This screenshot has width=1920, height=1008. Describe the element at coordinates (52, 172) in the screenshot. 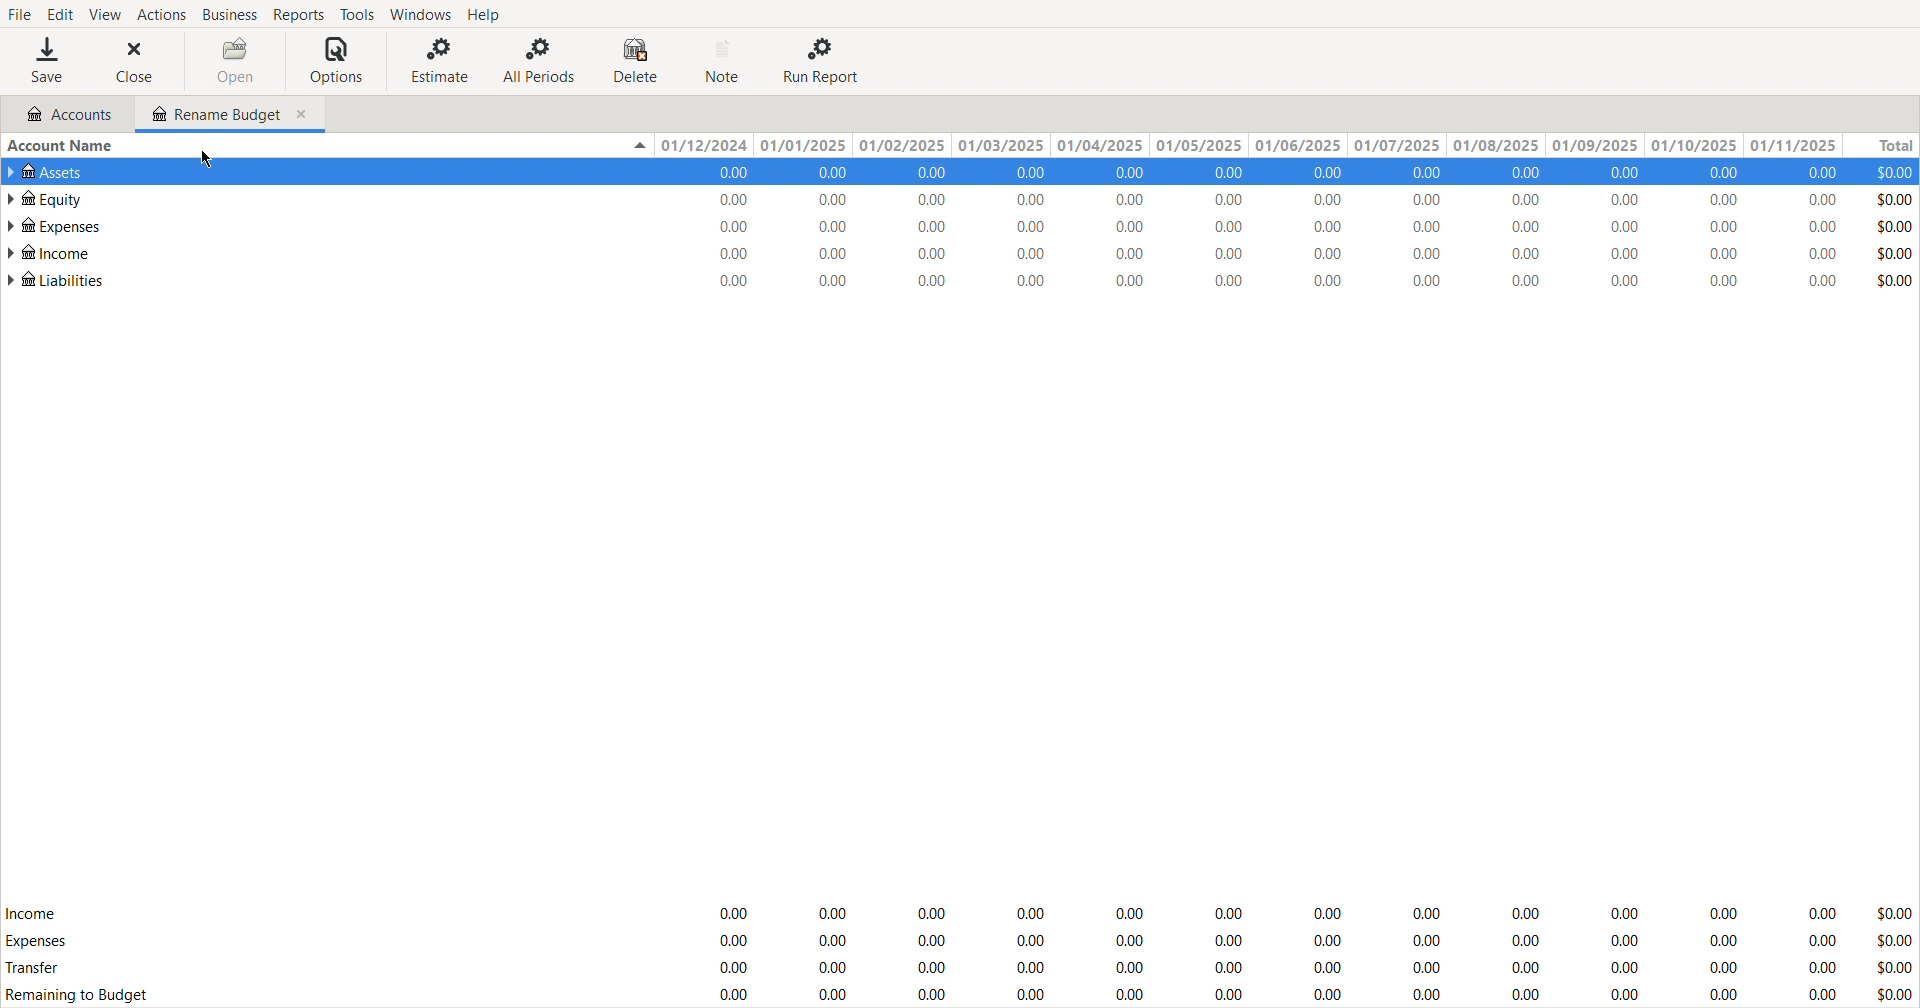

I see `Assets` at that location.